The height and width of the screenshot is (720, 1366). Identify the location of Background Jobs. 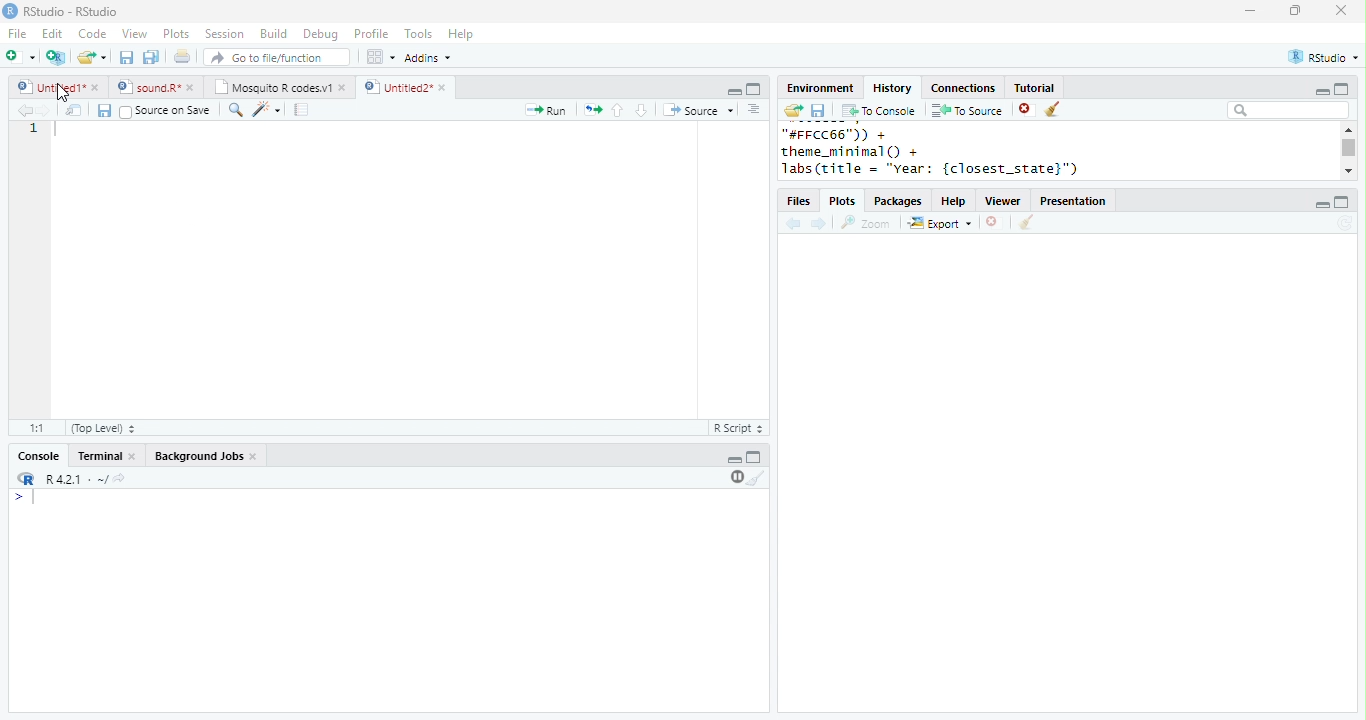
(198, 456).